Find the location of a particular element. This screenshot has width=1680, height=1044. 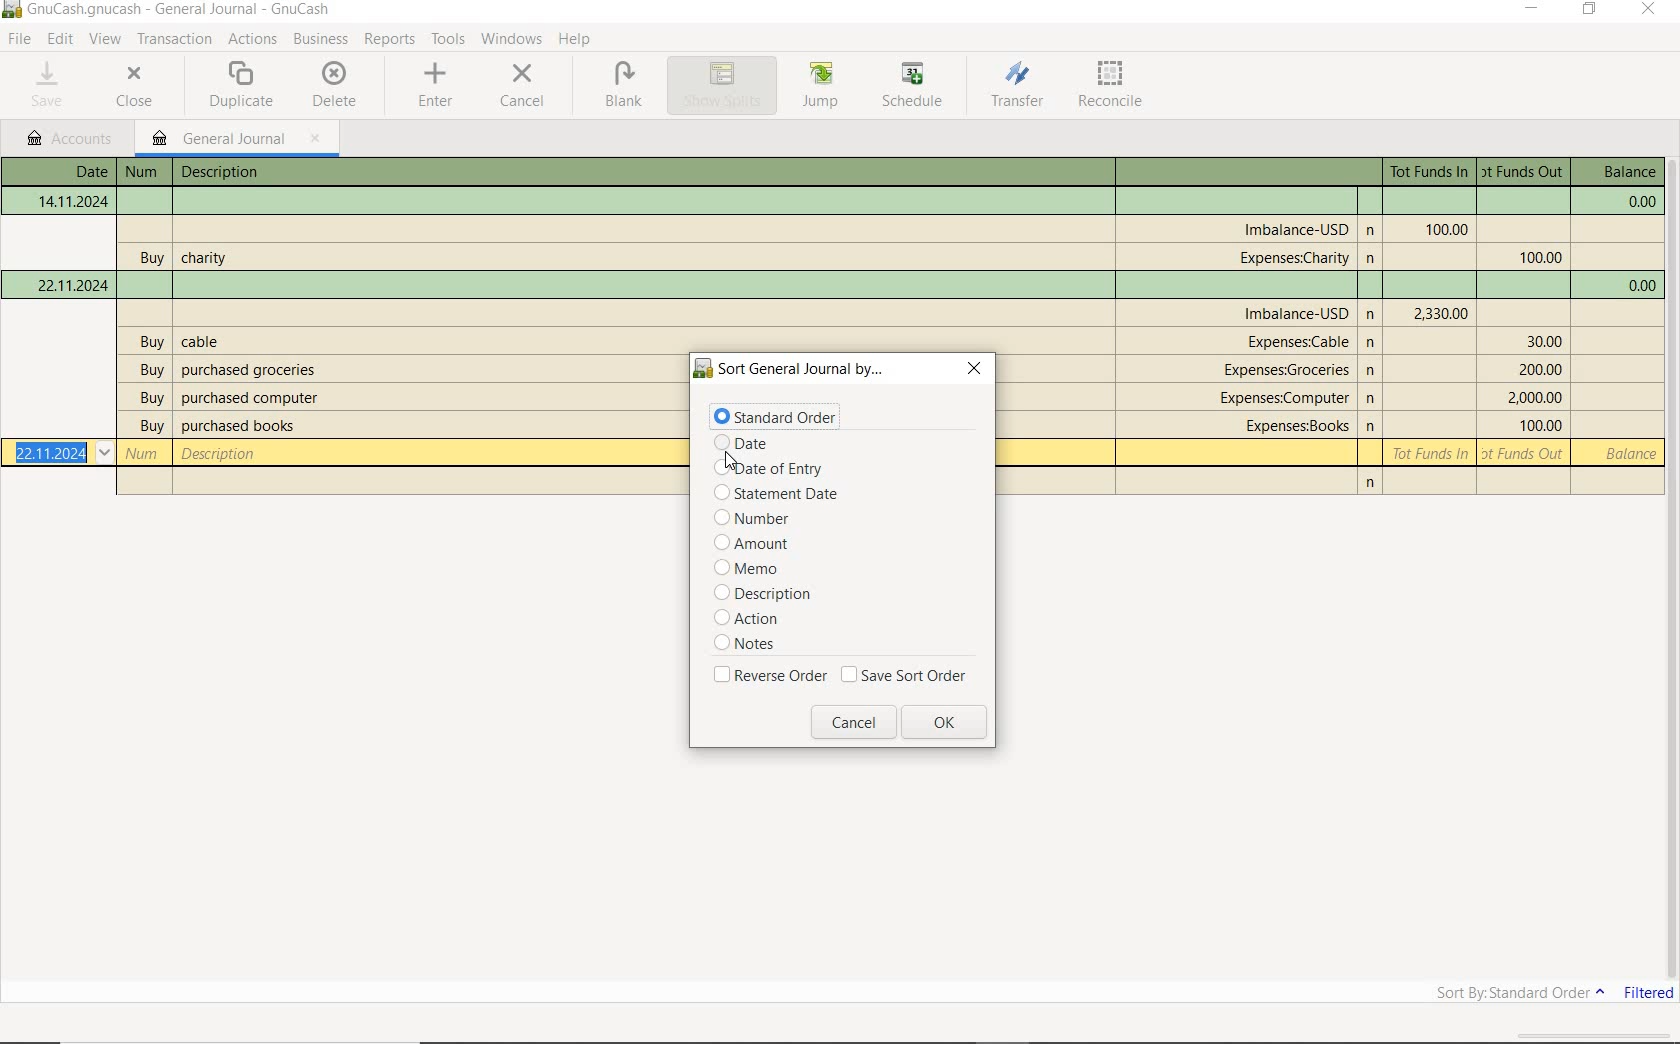

n is located at coordinates (1371, 485).